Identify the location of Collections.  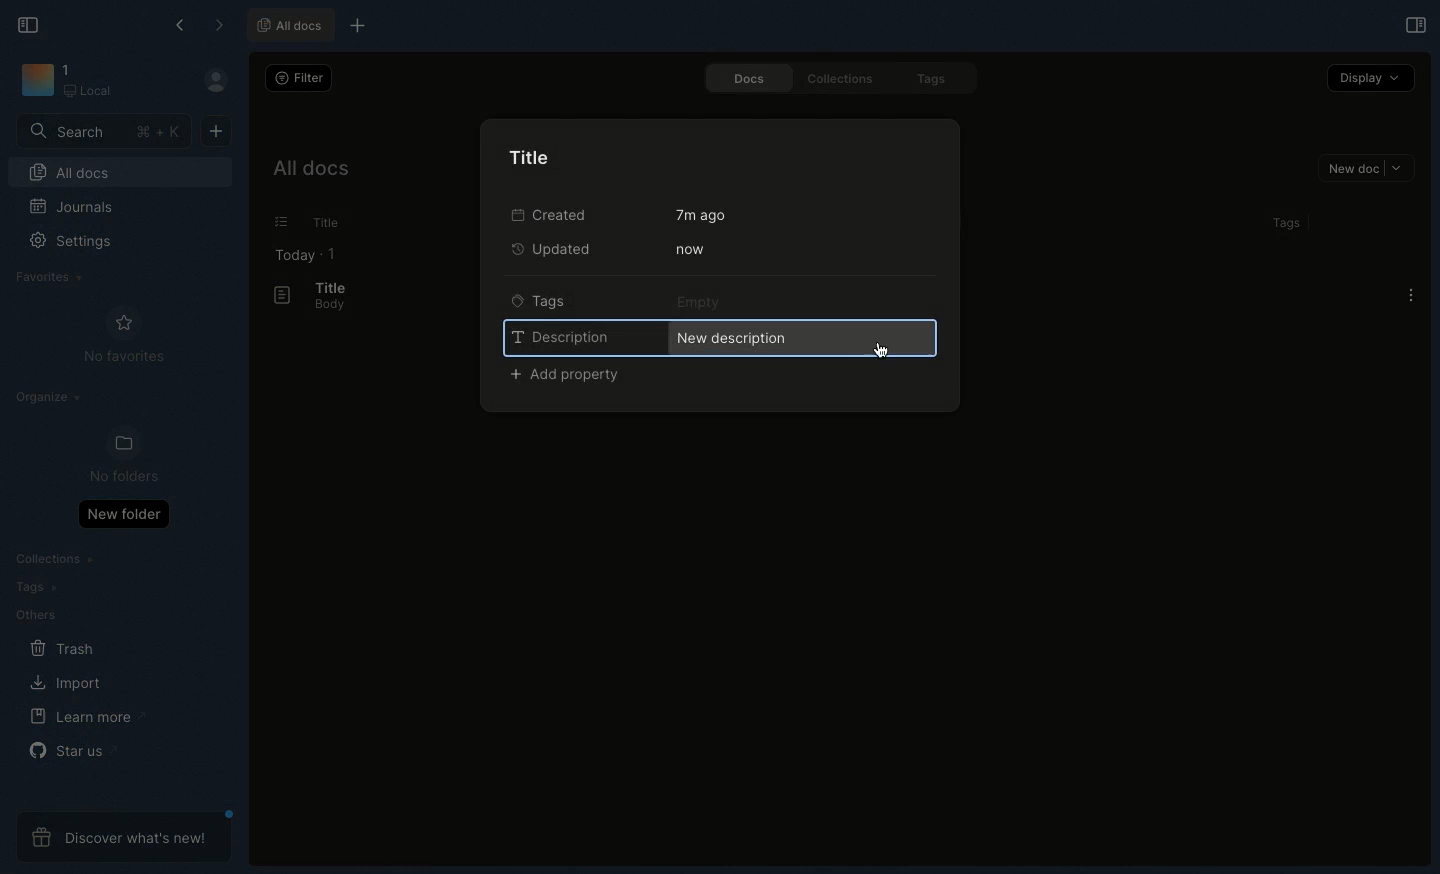
(836, 78).